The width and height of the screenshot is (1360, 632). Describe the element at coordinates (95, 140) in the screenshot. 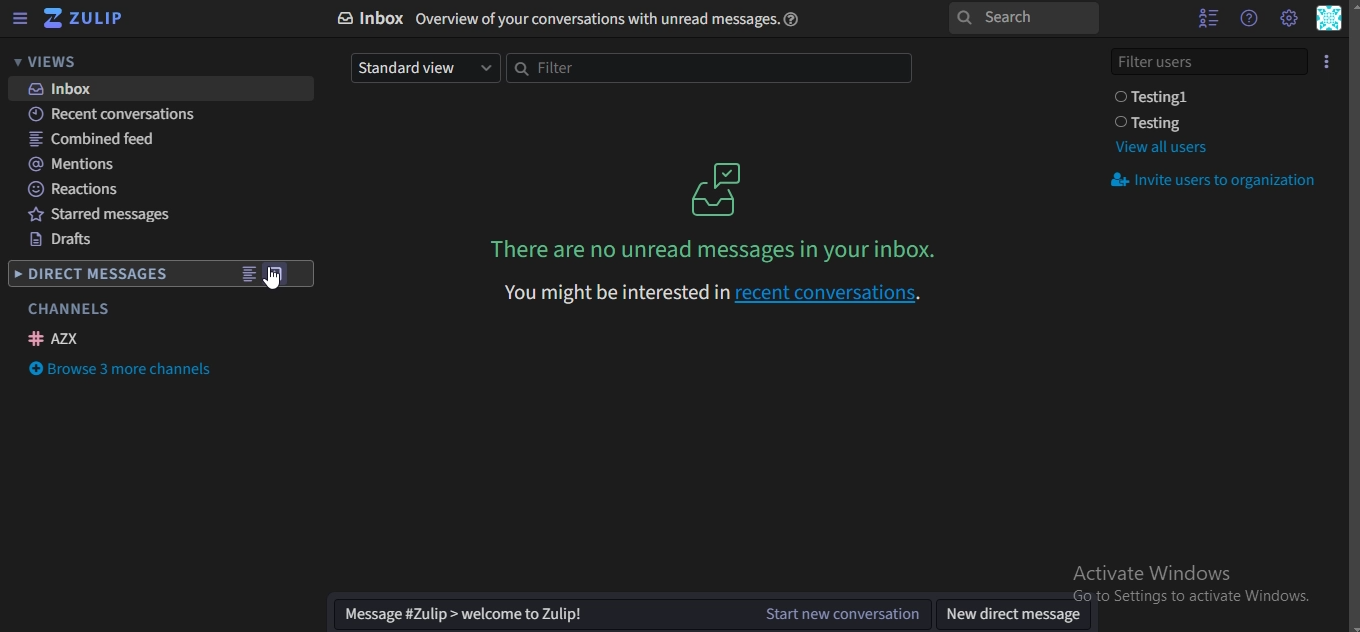

I see `combined feed` at that location.